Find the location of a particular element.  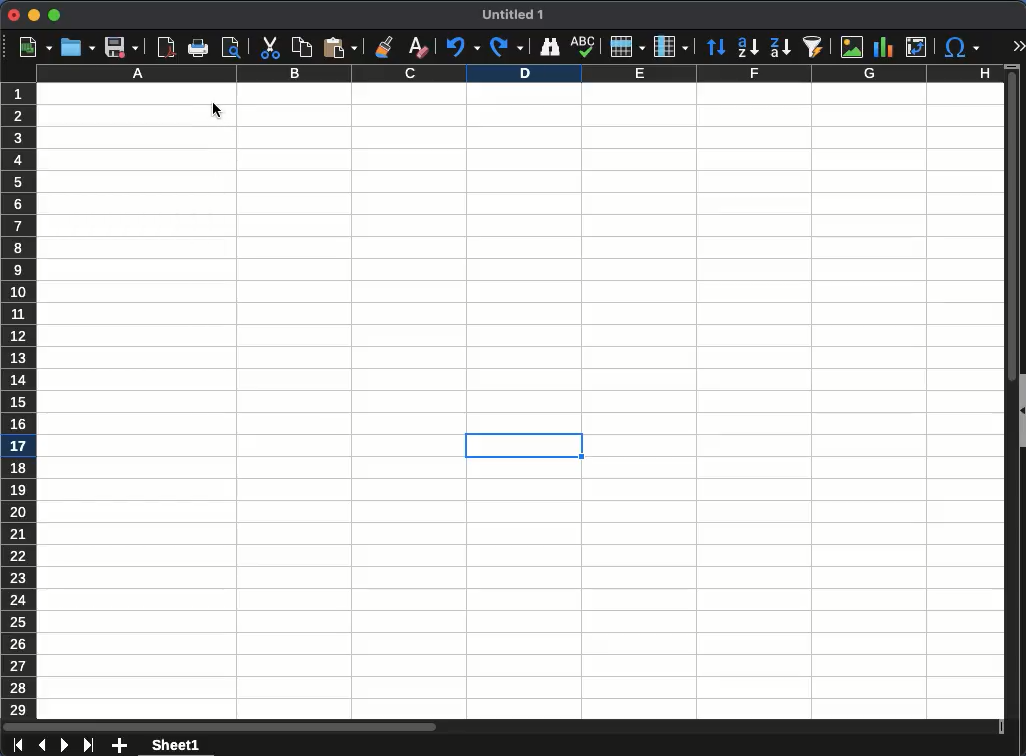

row is located at coordinates (628, 47).